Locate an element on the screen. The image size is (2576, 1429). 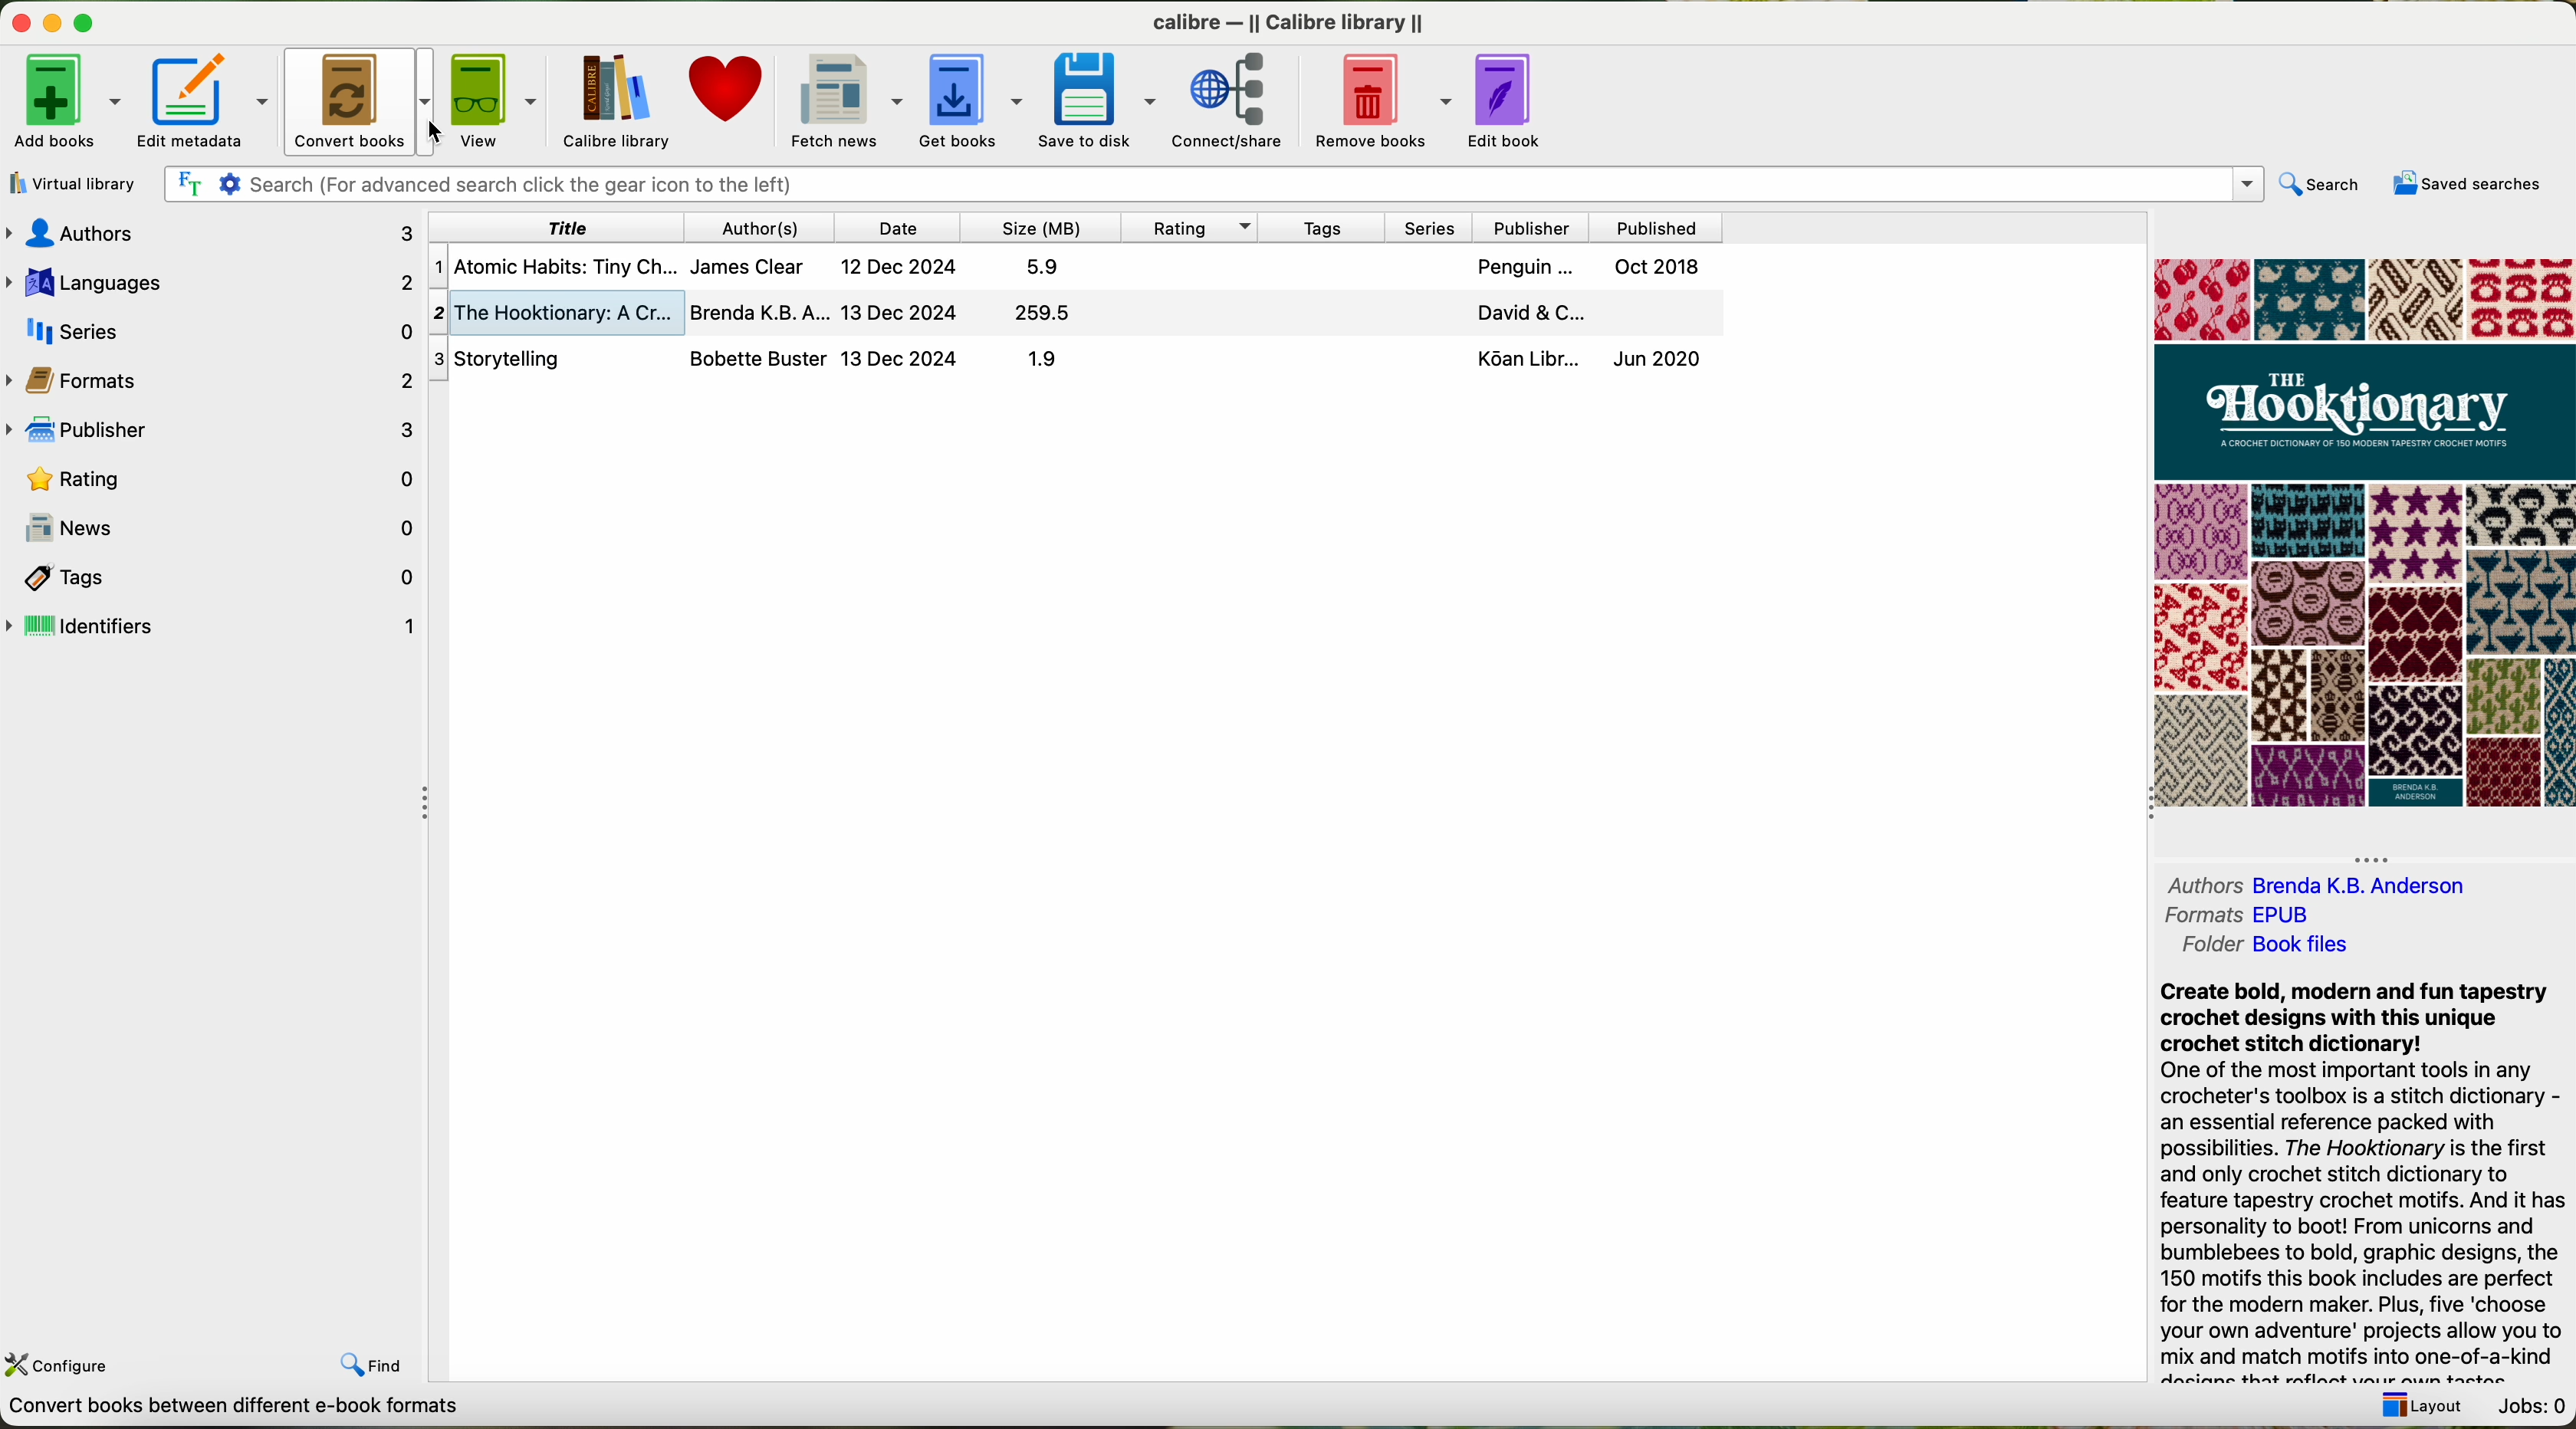
Jobs: 0 is located at coordinates (2534, 1403).